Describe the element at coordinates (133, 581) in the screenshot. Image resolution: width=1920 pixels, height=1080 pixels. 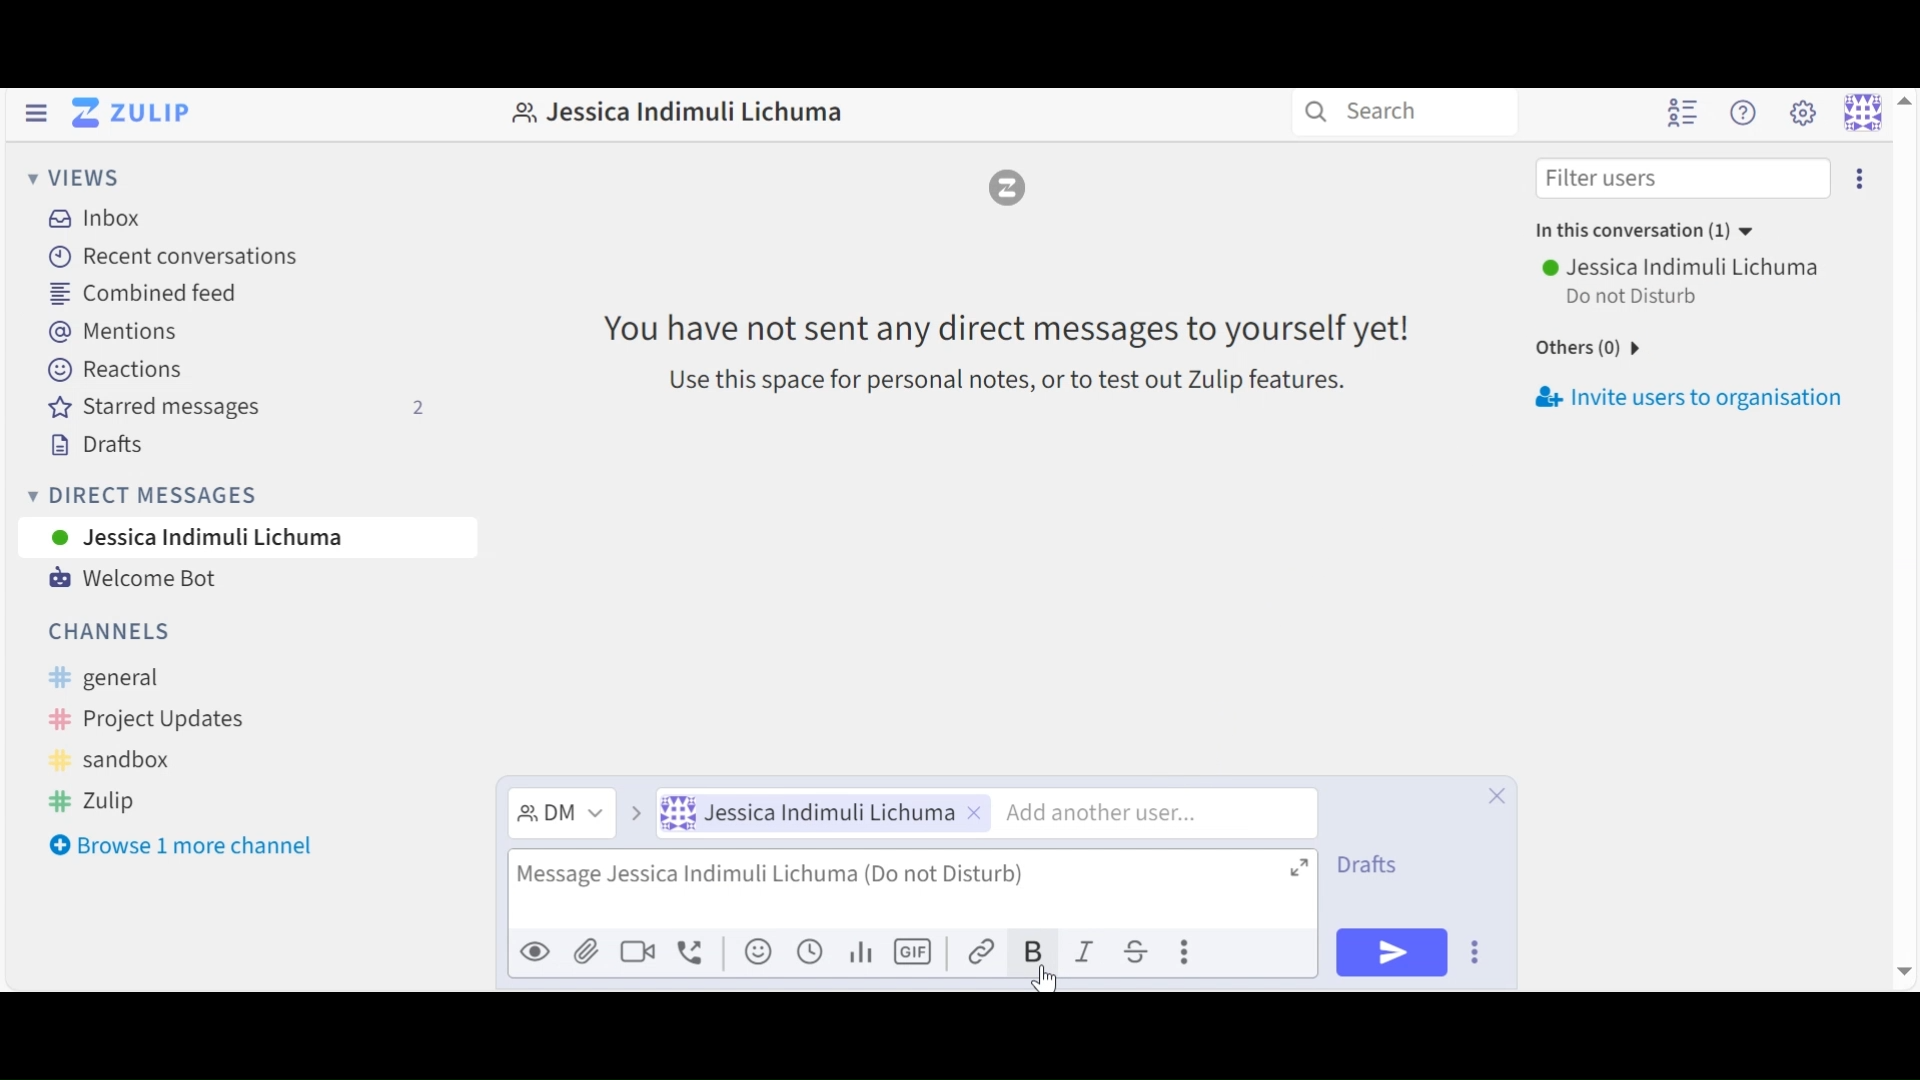
I see `Welcome Bot` at that location.